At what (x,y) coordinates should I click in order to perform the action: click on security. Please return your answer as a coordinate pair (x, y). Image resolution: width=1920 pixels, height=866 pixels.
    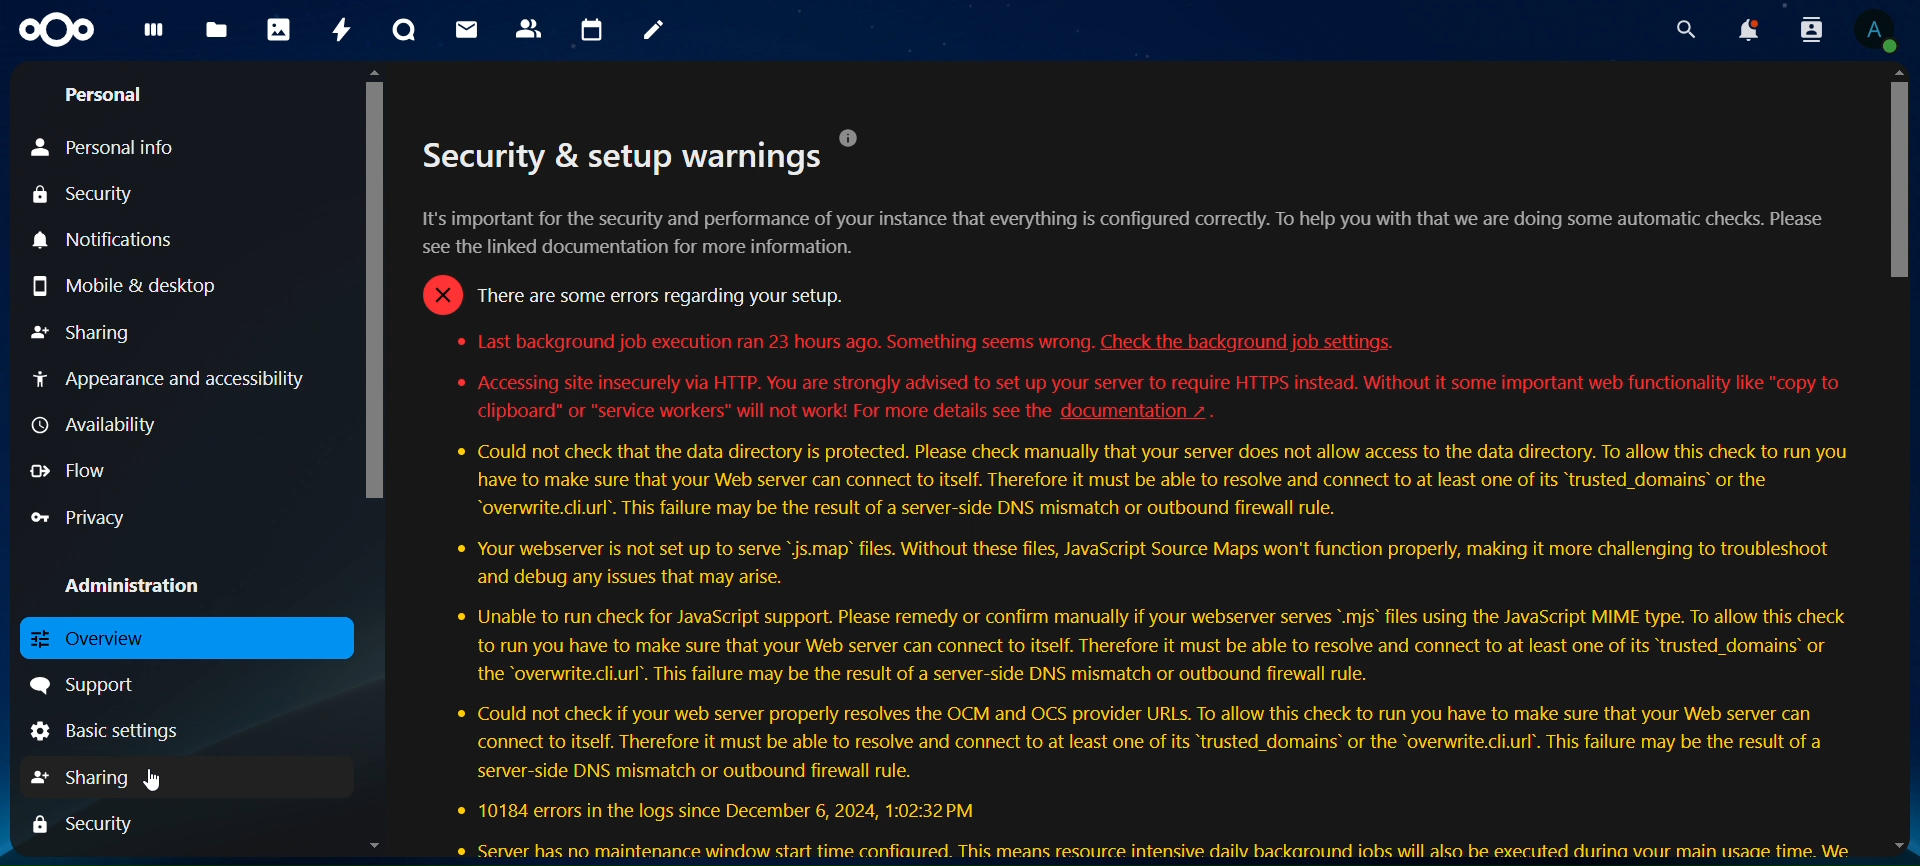
    Looking at the image, I should click on (86, 194).